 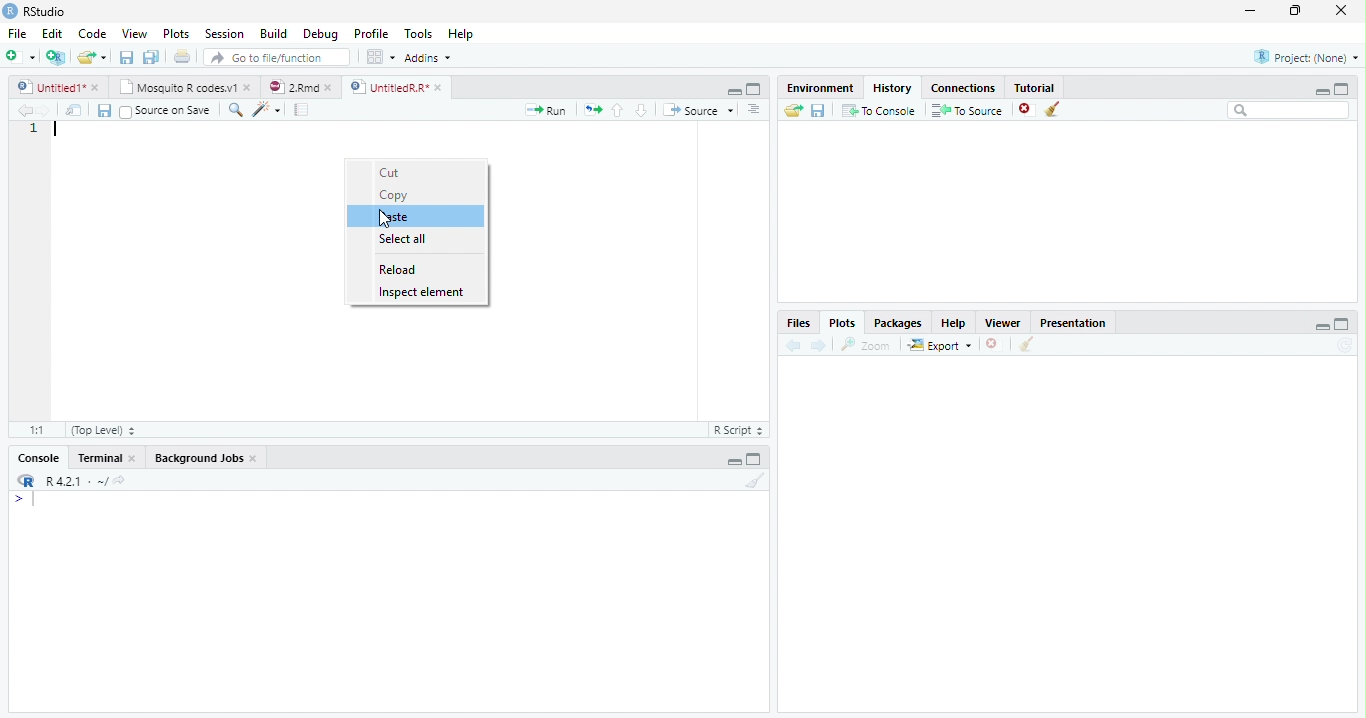 I want to click on Connections, so click(x=963, y=88).